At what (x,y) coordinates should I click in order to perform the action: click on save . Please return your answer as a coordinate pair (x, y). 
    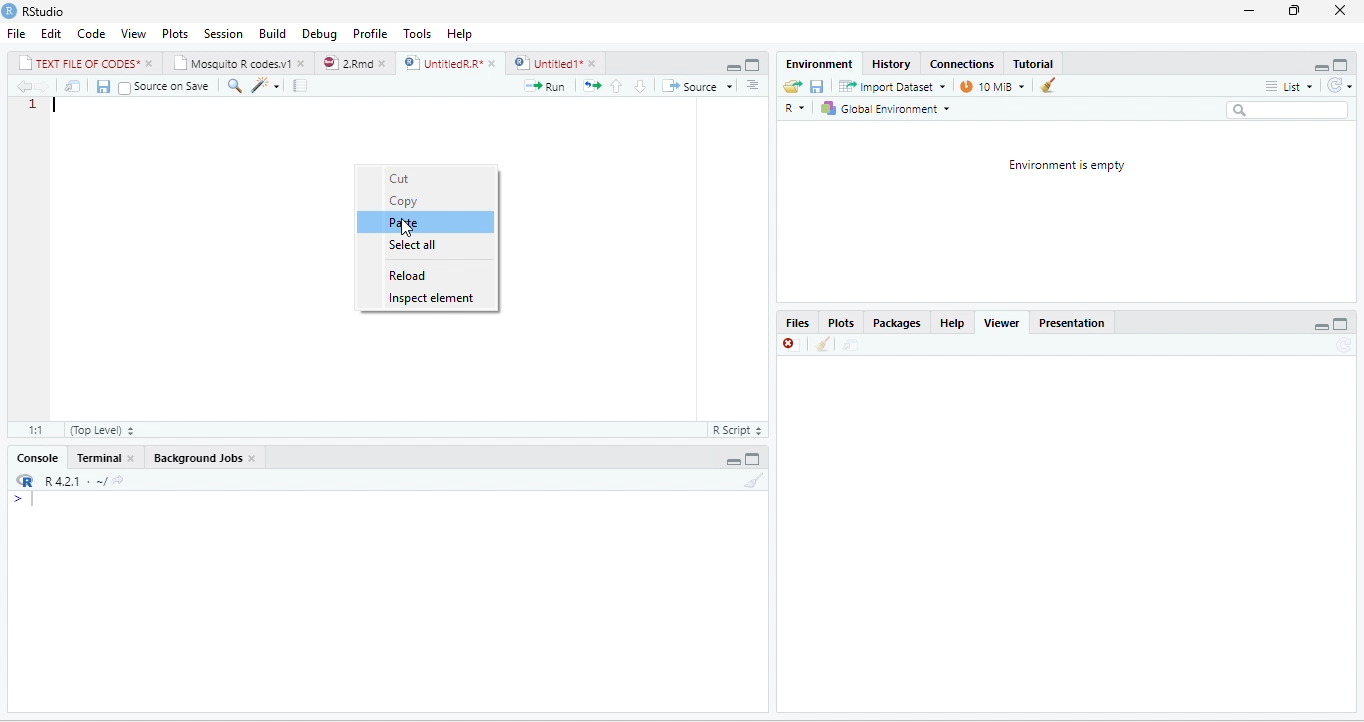
    Looking at the image, I should click on (818, 86).